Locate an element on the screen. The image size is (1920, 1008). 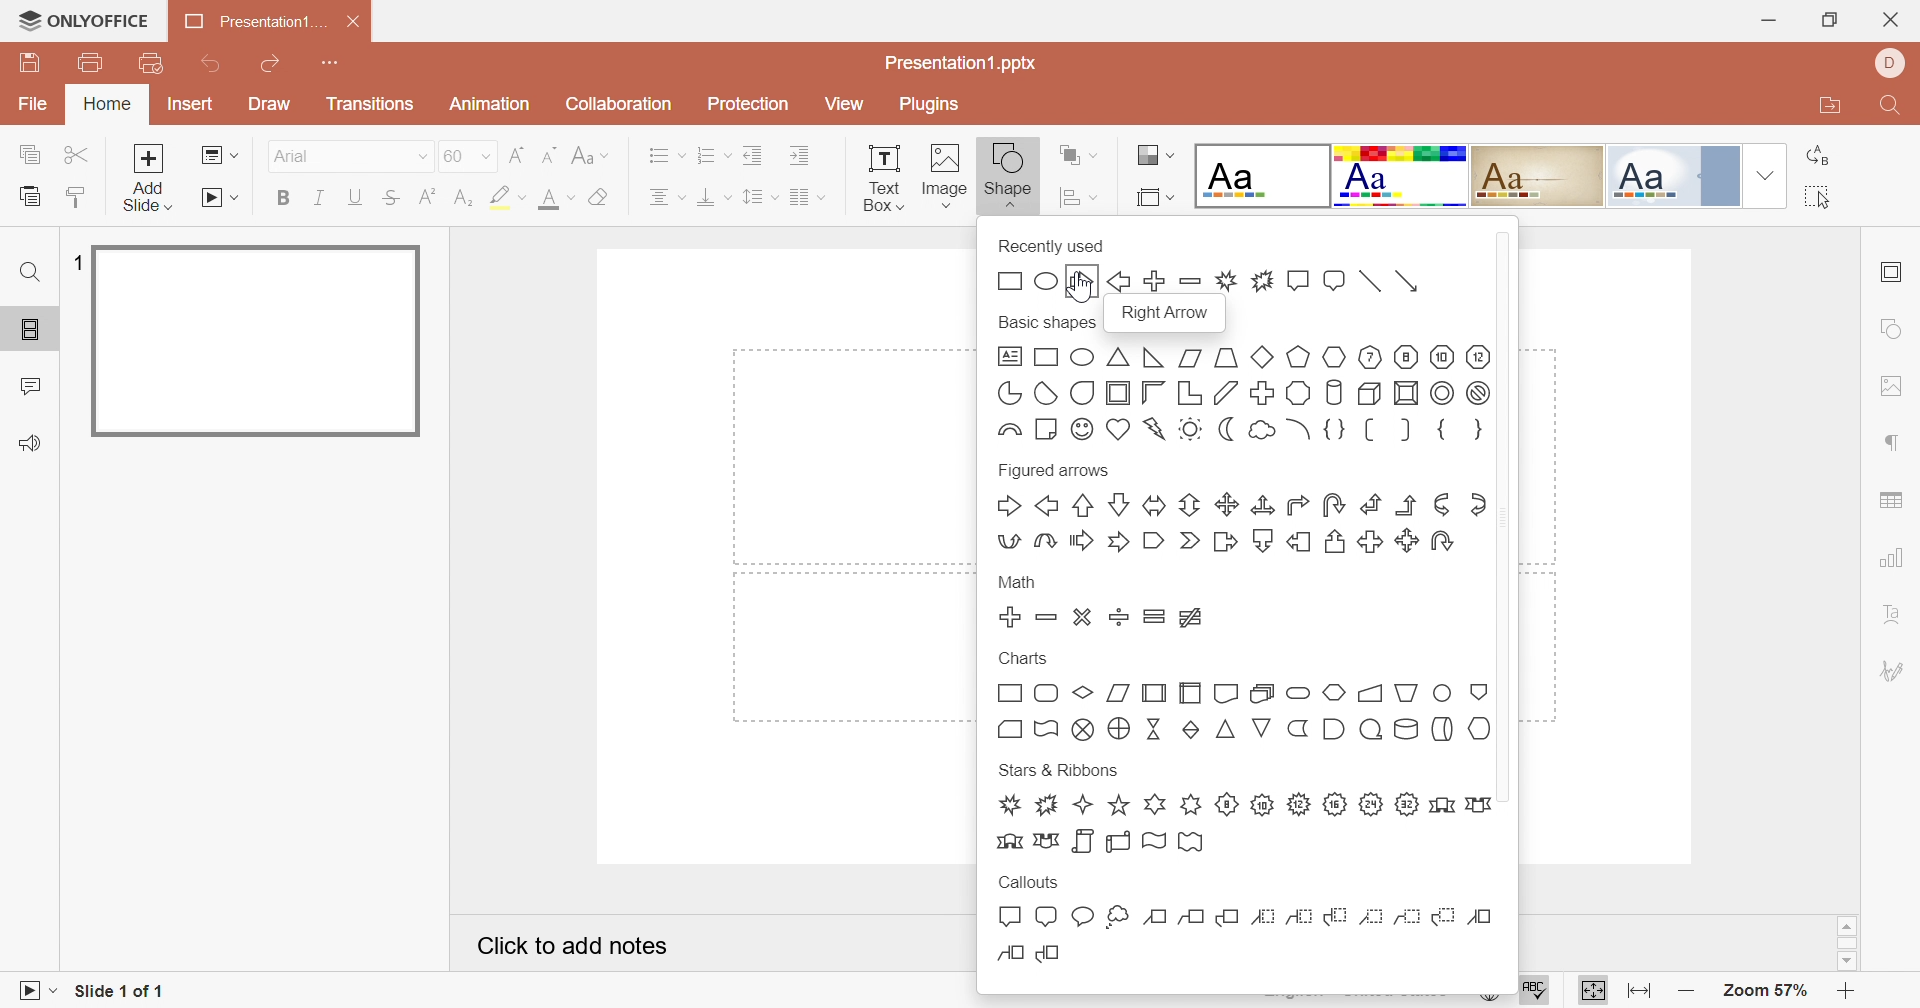
Insert columns is located at coordinates (807, 198).